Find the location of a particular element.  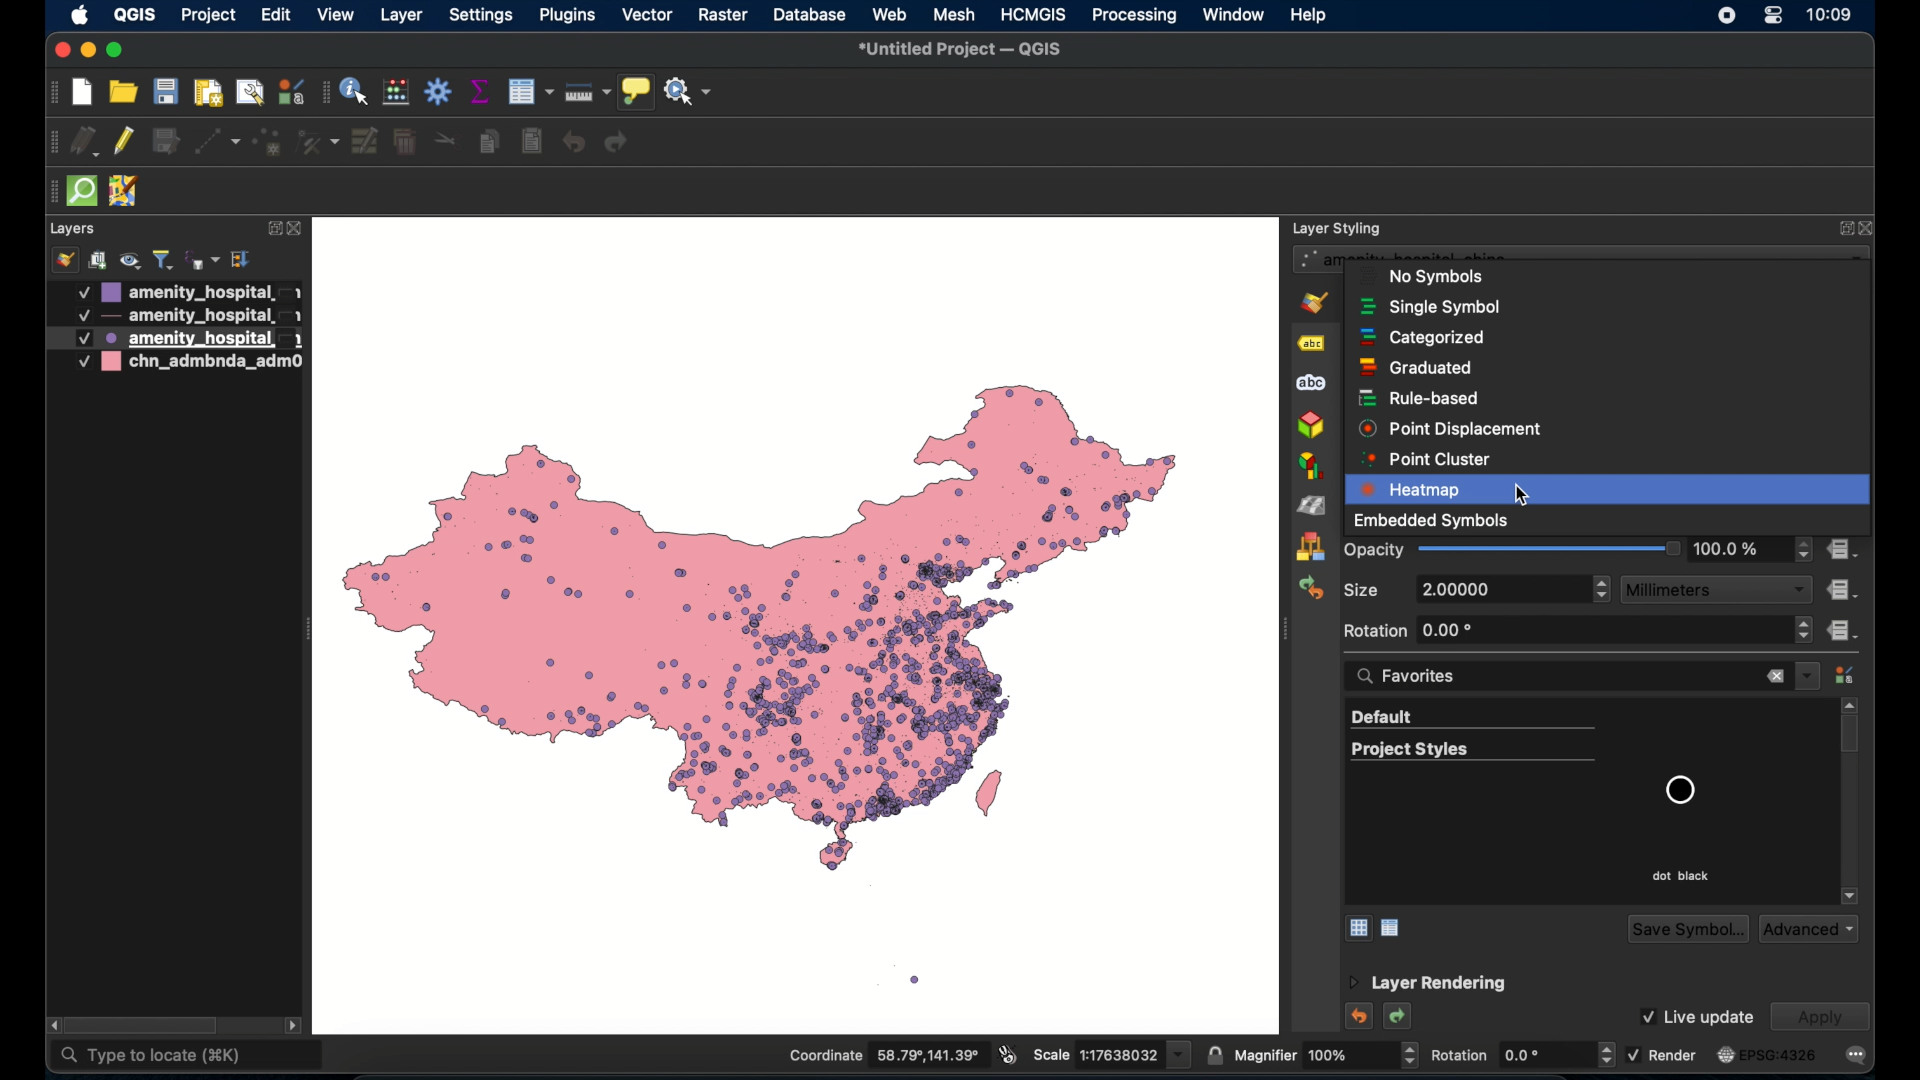

show statistical summary is located at coordinates (481, 92).